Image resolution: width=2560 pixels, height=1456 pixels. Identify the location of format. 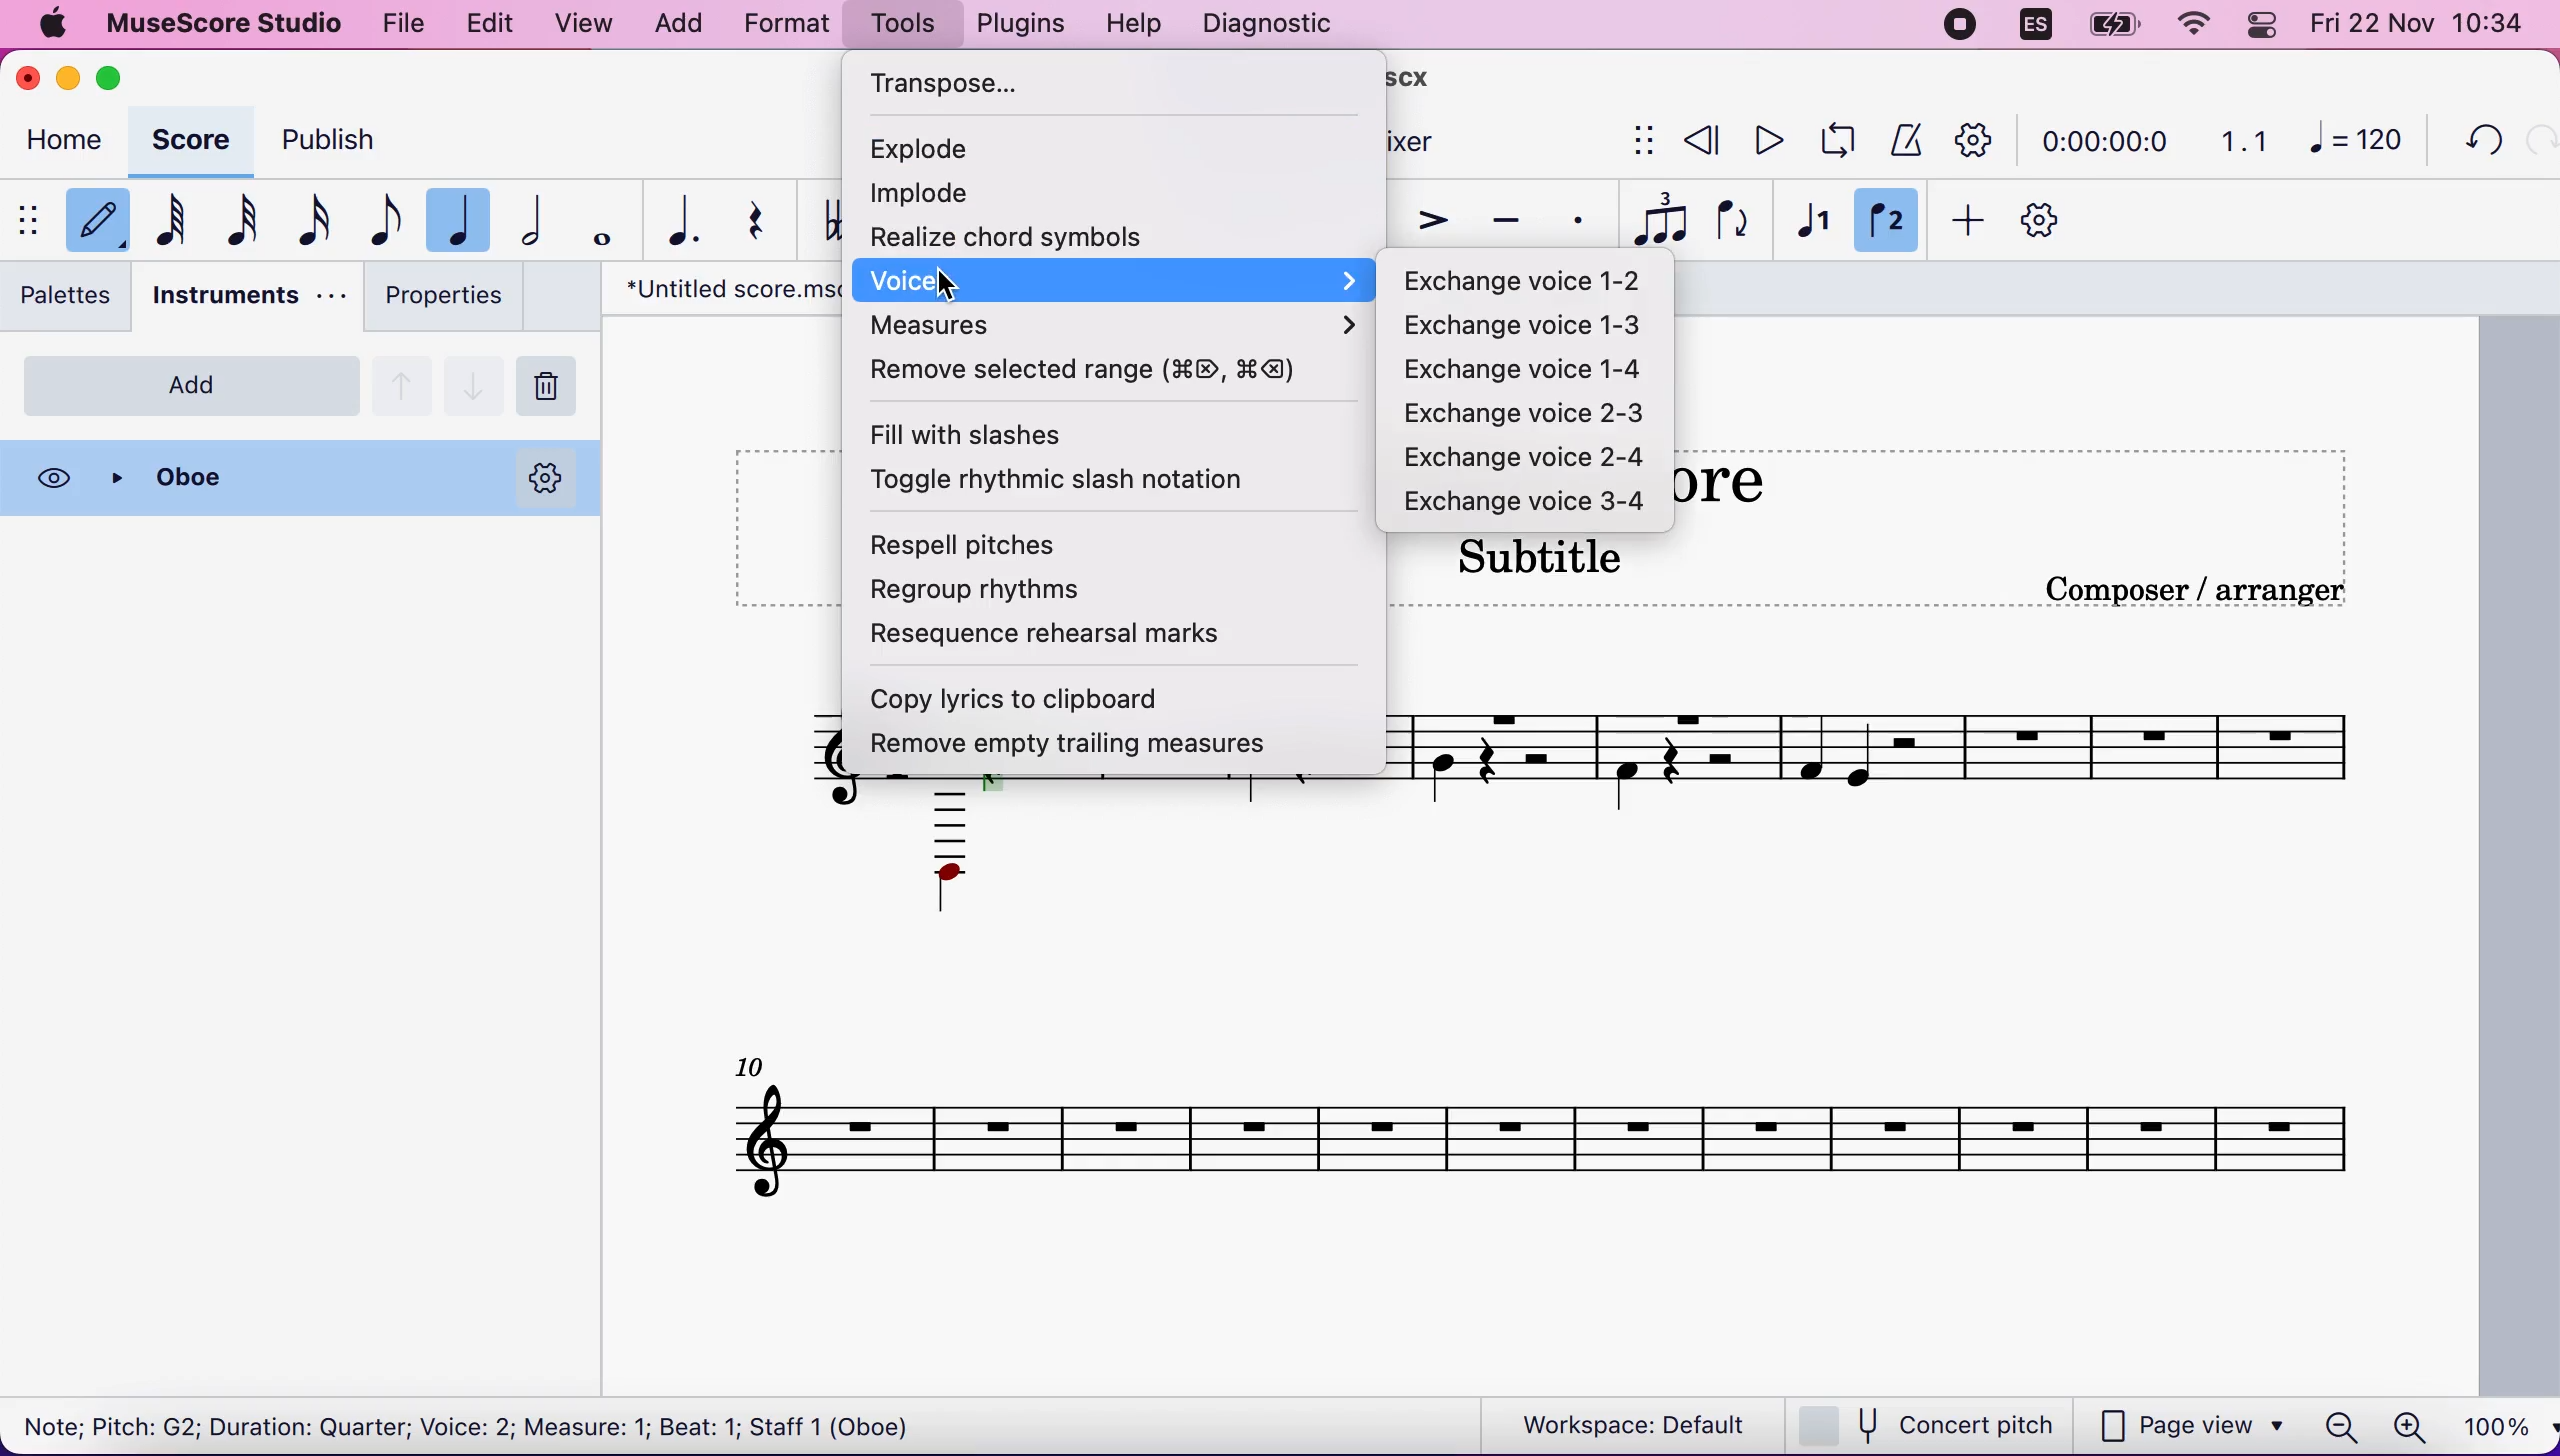
(792, 24).